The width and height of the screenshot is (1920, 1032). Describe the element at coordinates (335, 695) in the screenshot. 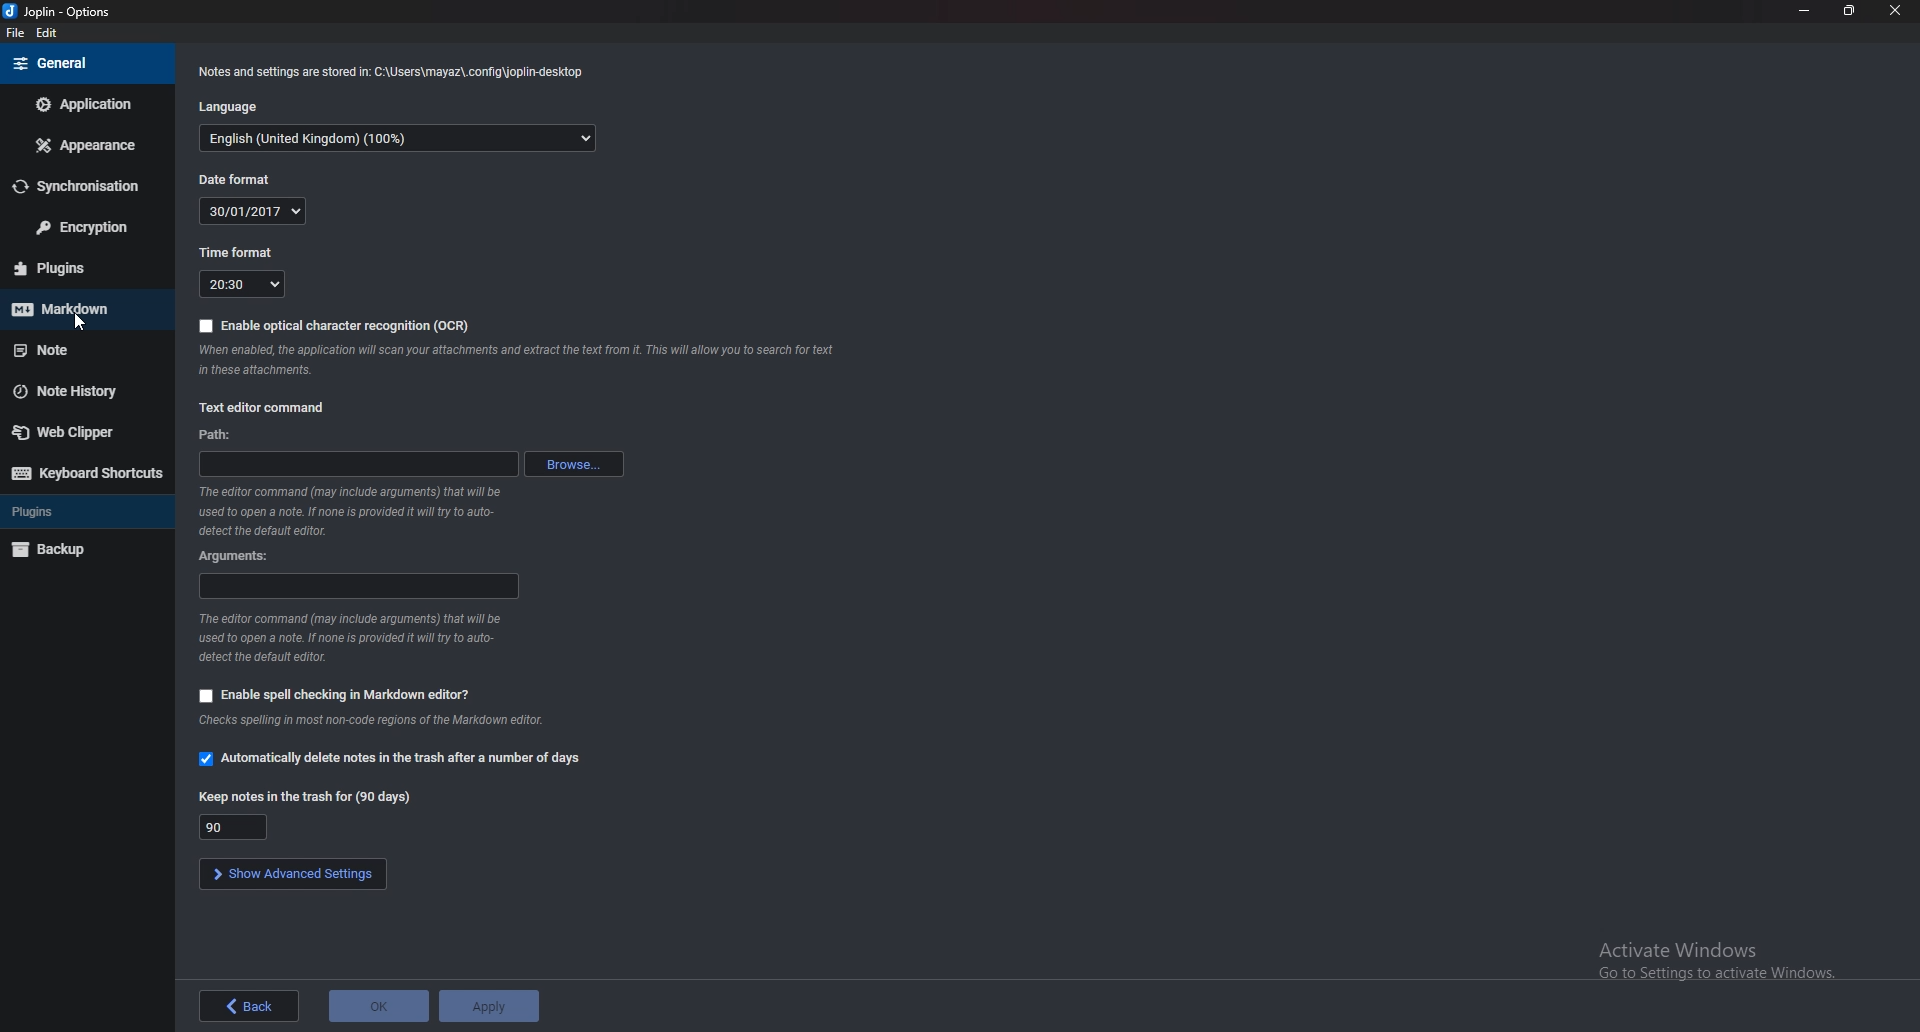

I see `Enable spell checking` at that location.